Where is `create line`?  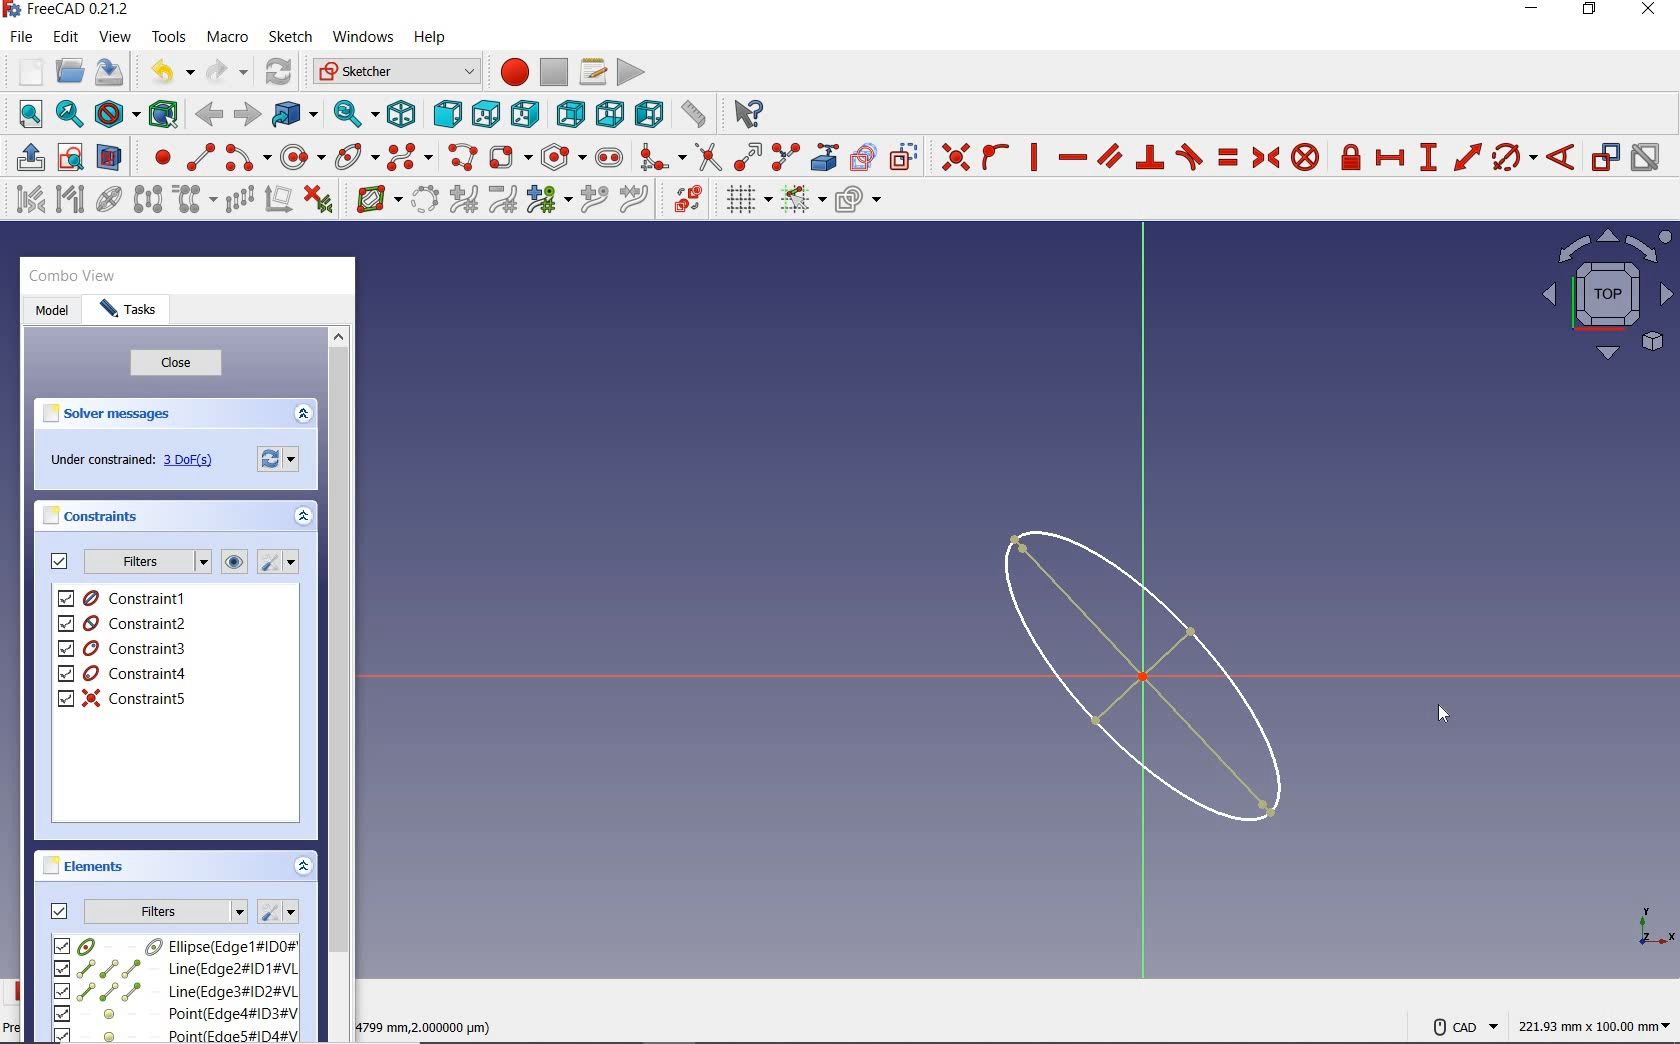 create line is located at coordinates (200, 157).